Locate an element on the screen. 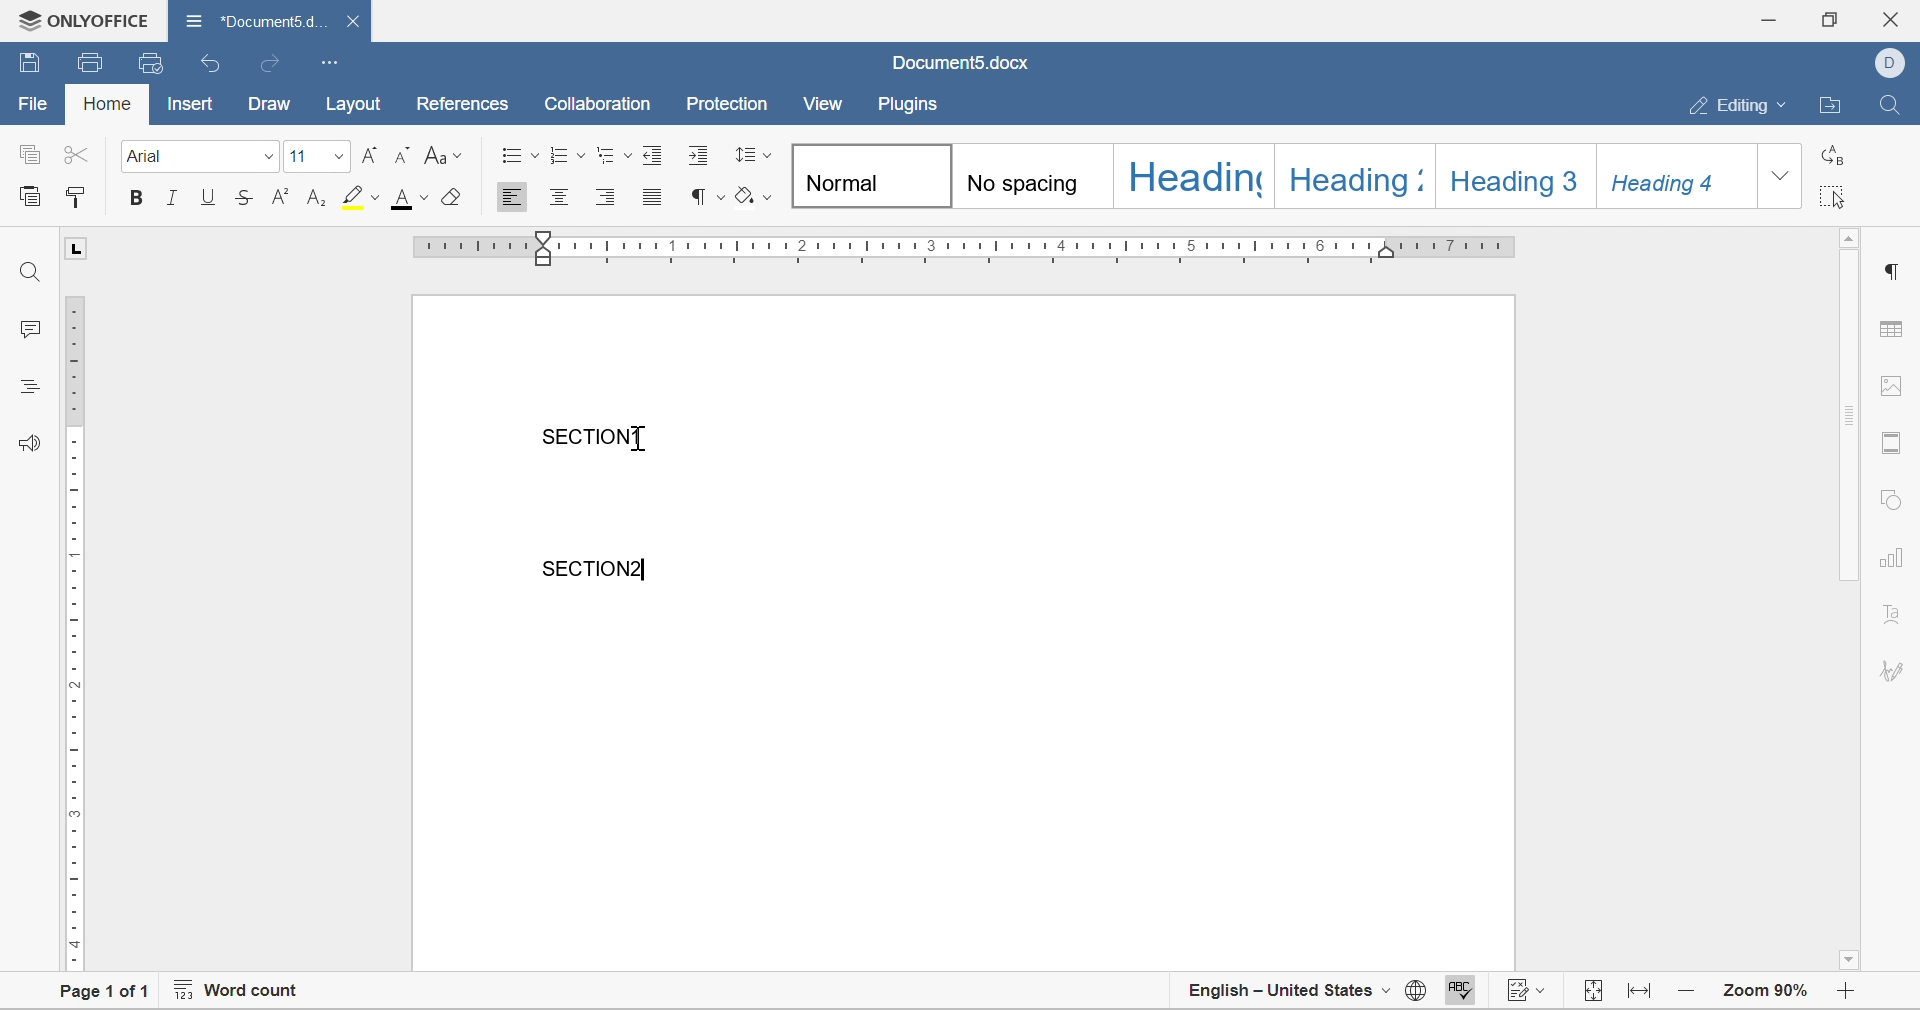  layout is located at coordinates (360, 104).